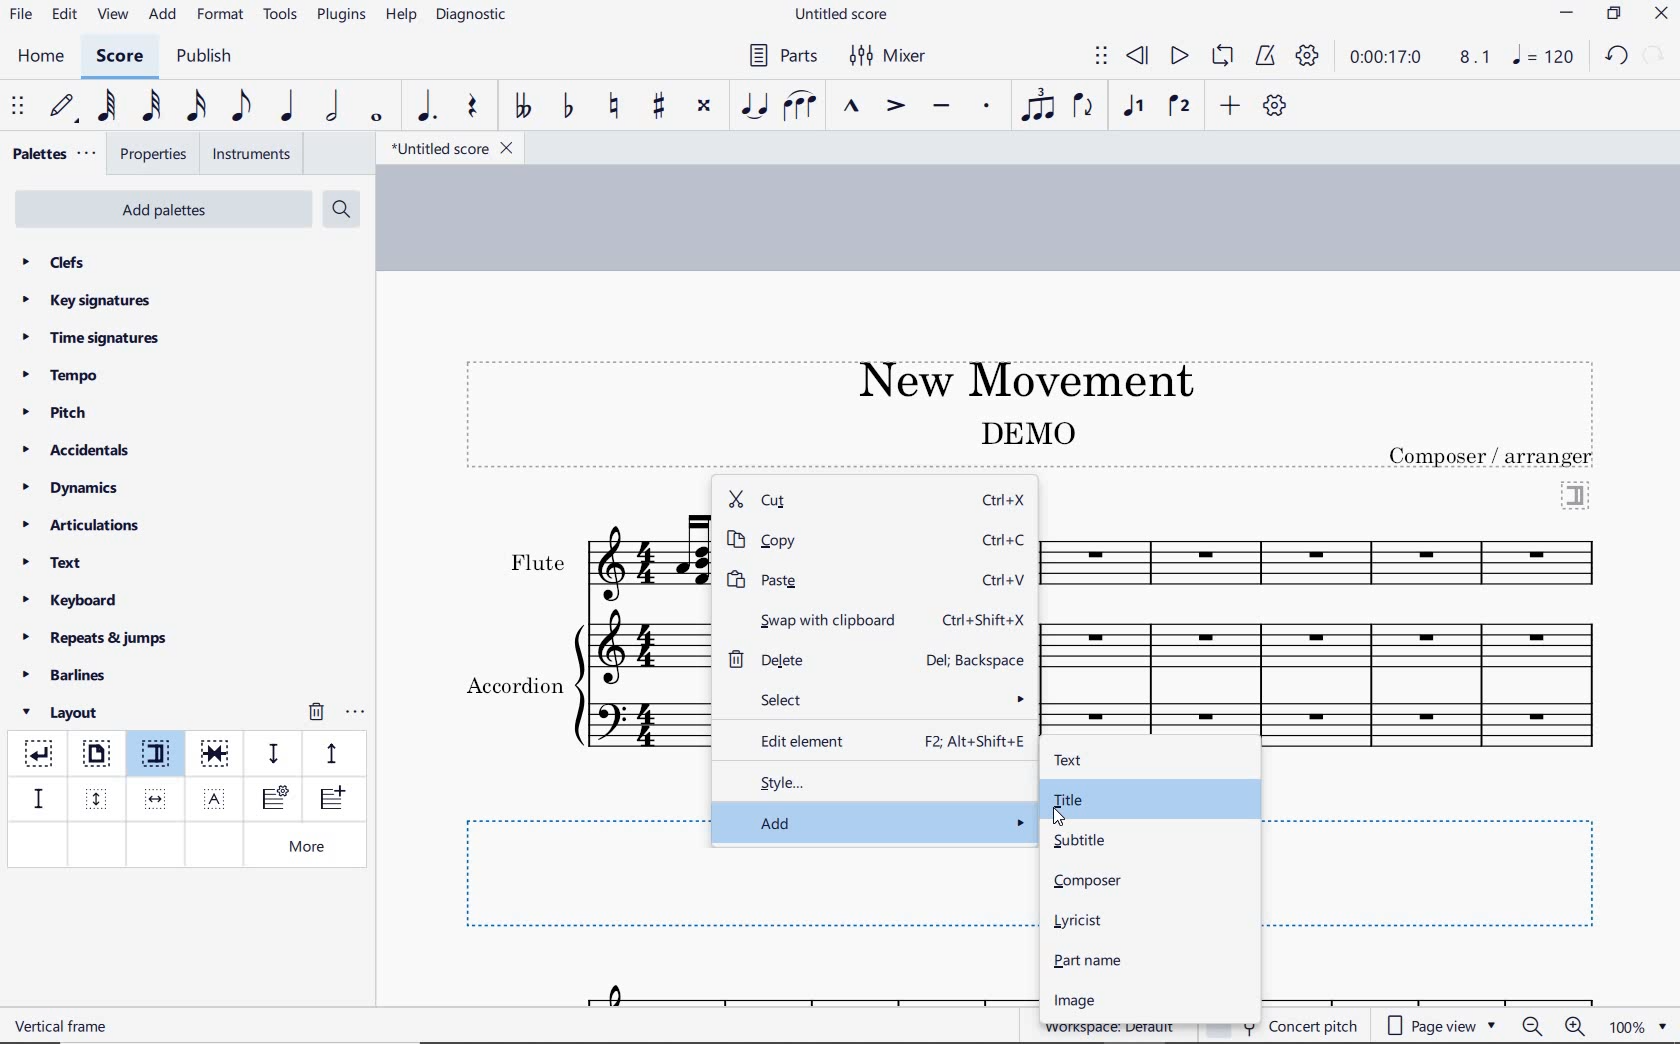 The image size is (1680, 1044). I want to click on dynamics, so click(76, 488).